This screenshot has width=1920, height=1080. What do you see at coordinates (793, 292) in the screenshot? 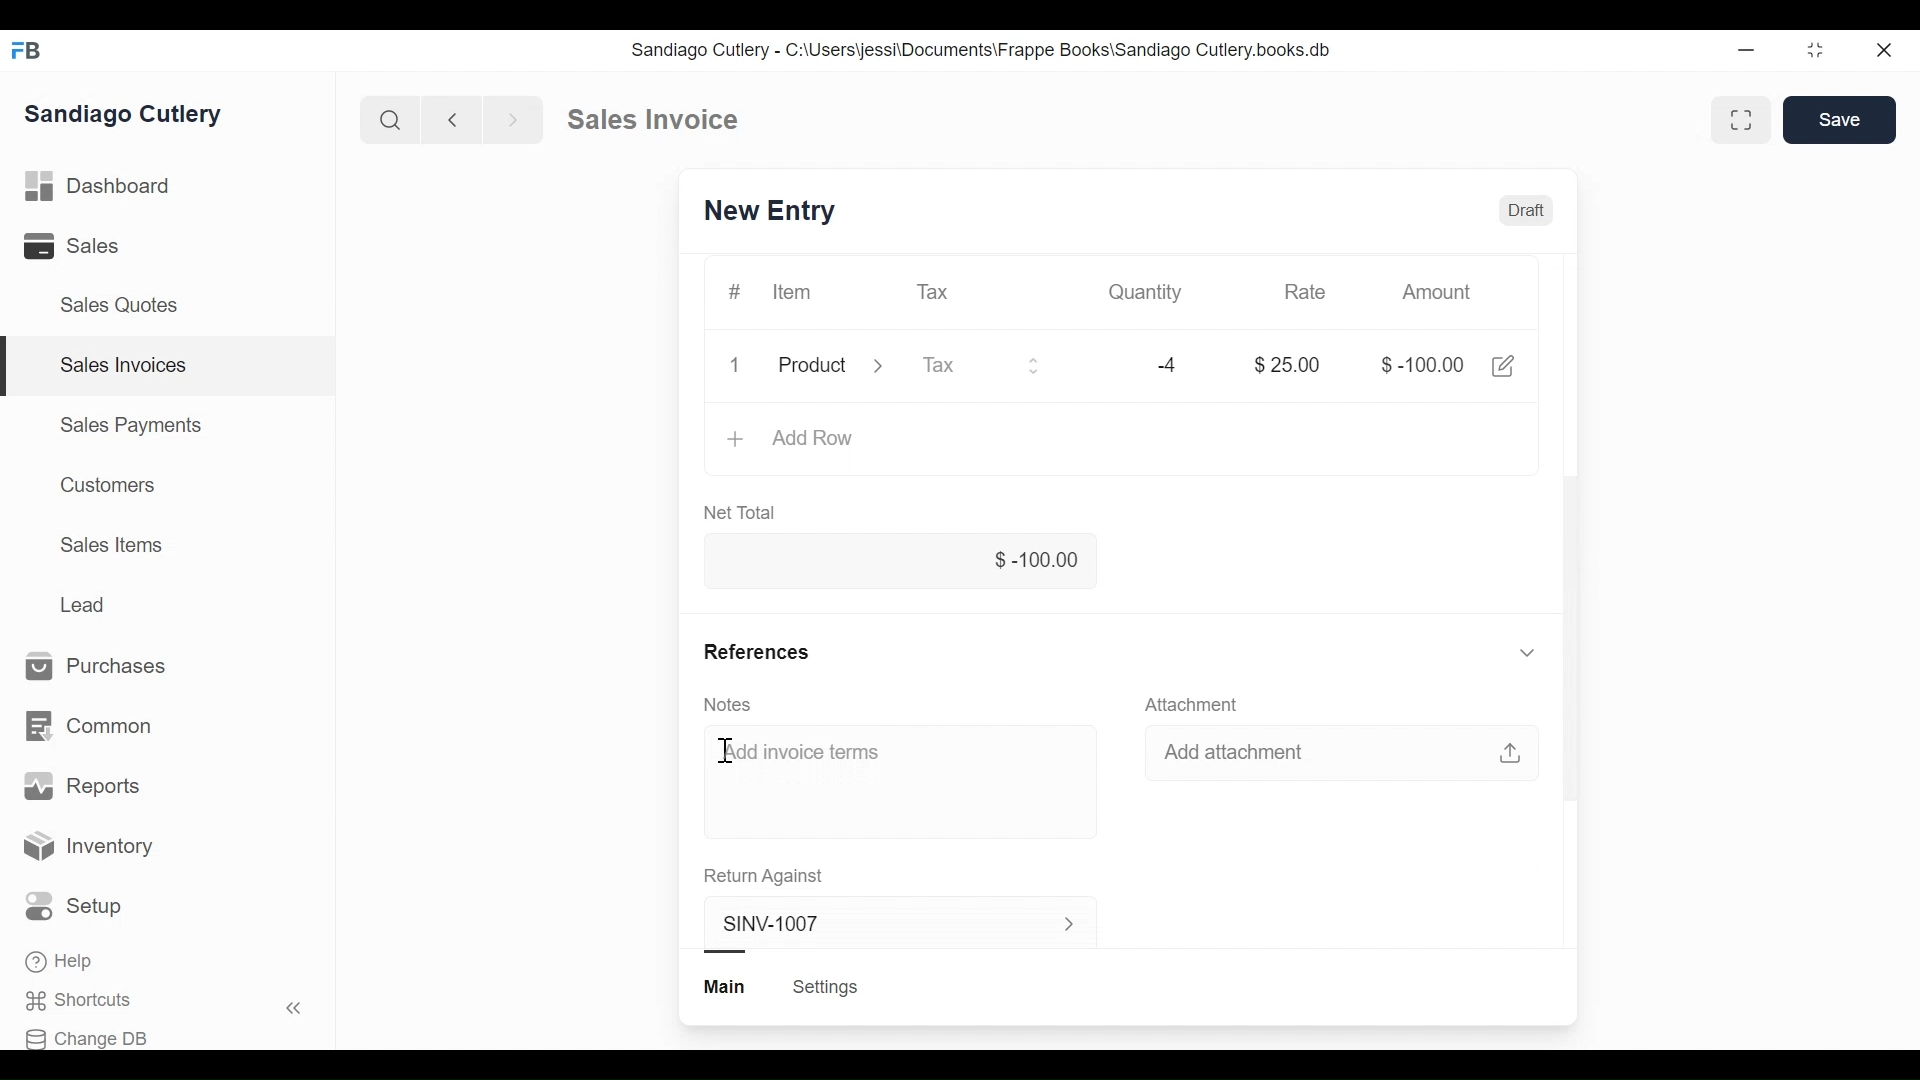
I see `Item` at bounding box center [793, 292].